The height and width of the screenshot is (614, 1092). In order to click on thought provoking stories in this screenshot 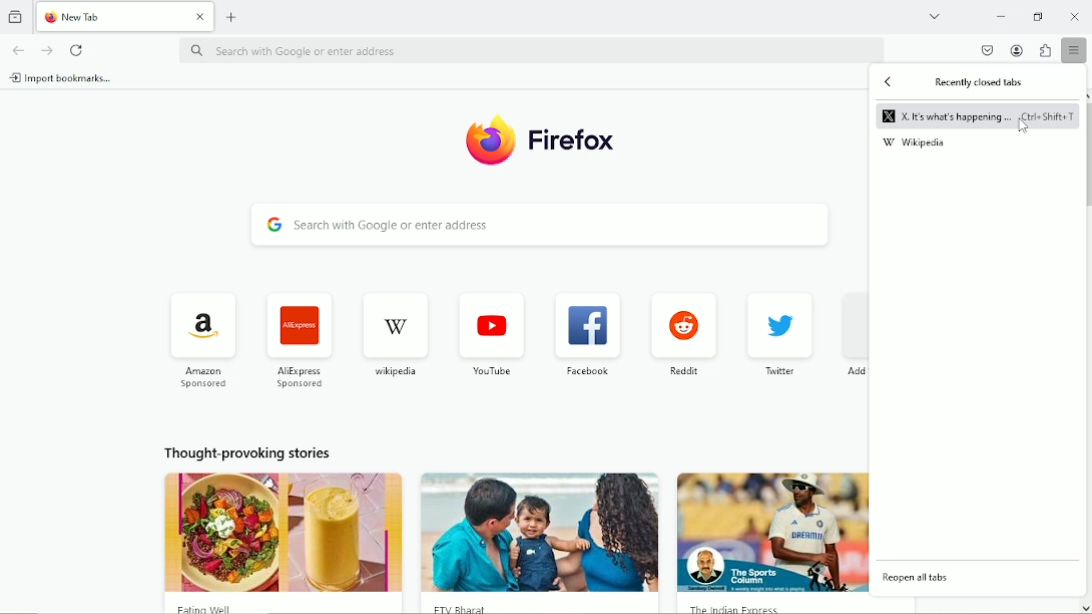, I will do `click(242, 451)`.